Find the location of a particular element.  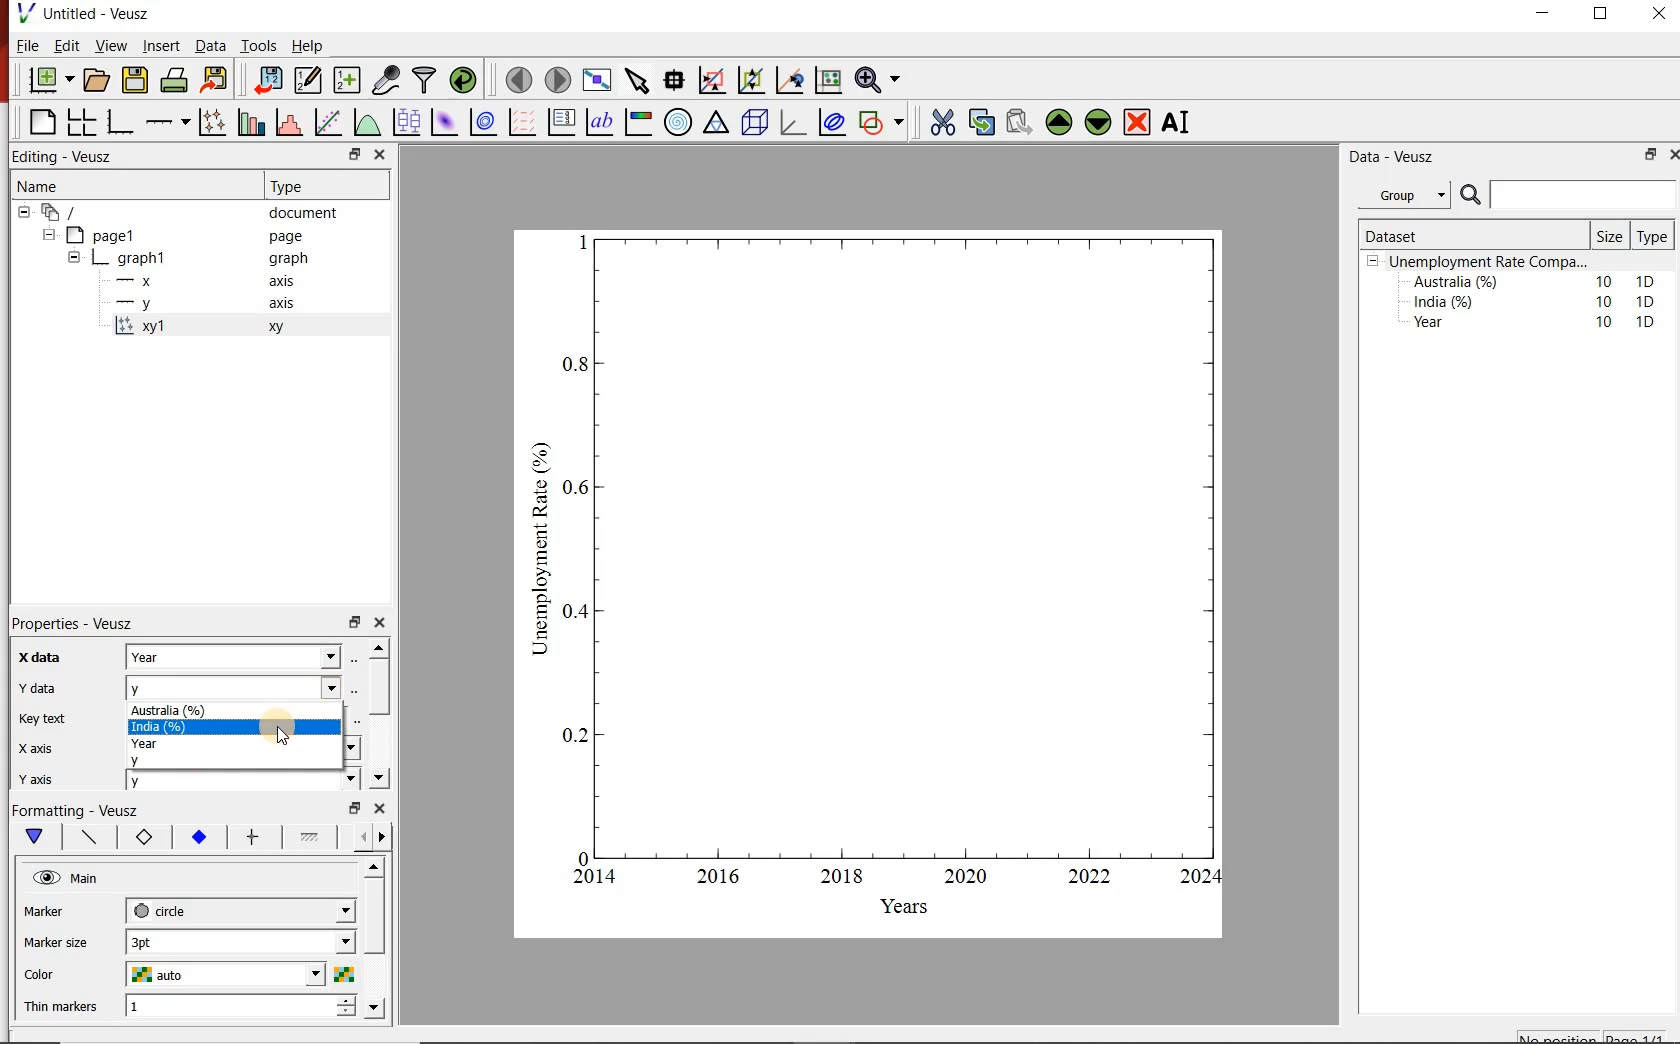

color is located at coordinates (55, 975).